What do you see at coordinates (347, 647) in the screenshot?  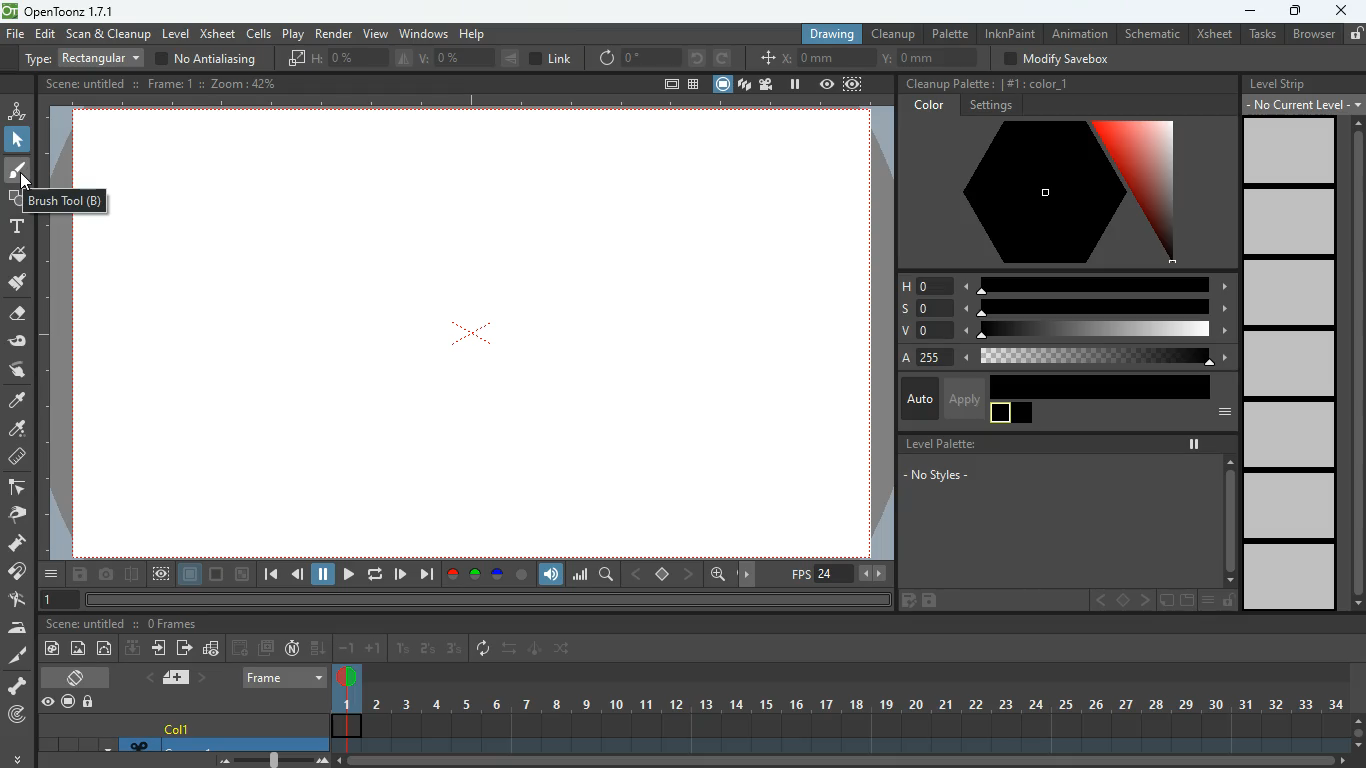 I see `-1` at bounding box center [347, 647].